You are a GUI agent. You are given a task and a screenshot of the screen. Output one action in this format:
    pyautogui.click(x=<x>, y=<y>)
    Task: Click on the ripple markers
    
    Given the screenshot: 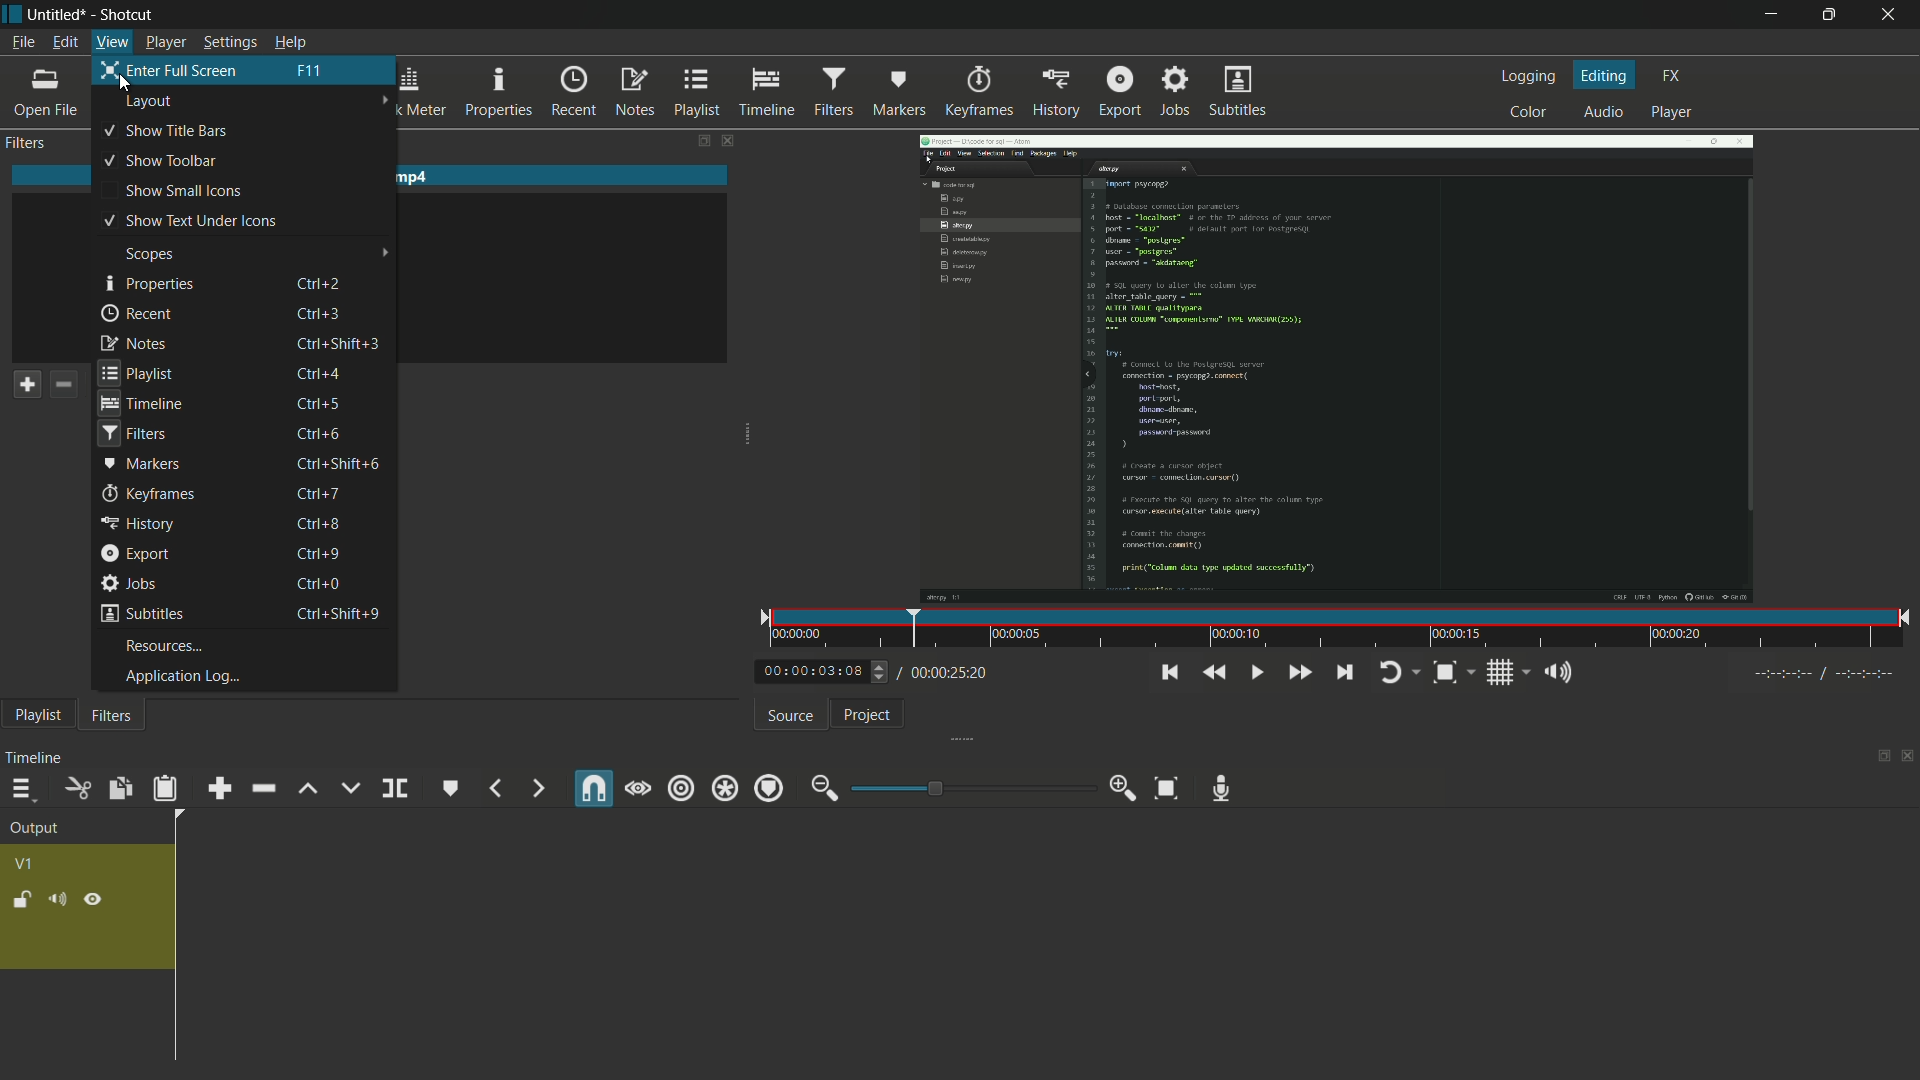 What is the action you would take?
    pyautogui.click(x=766, y=789)
    